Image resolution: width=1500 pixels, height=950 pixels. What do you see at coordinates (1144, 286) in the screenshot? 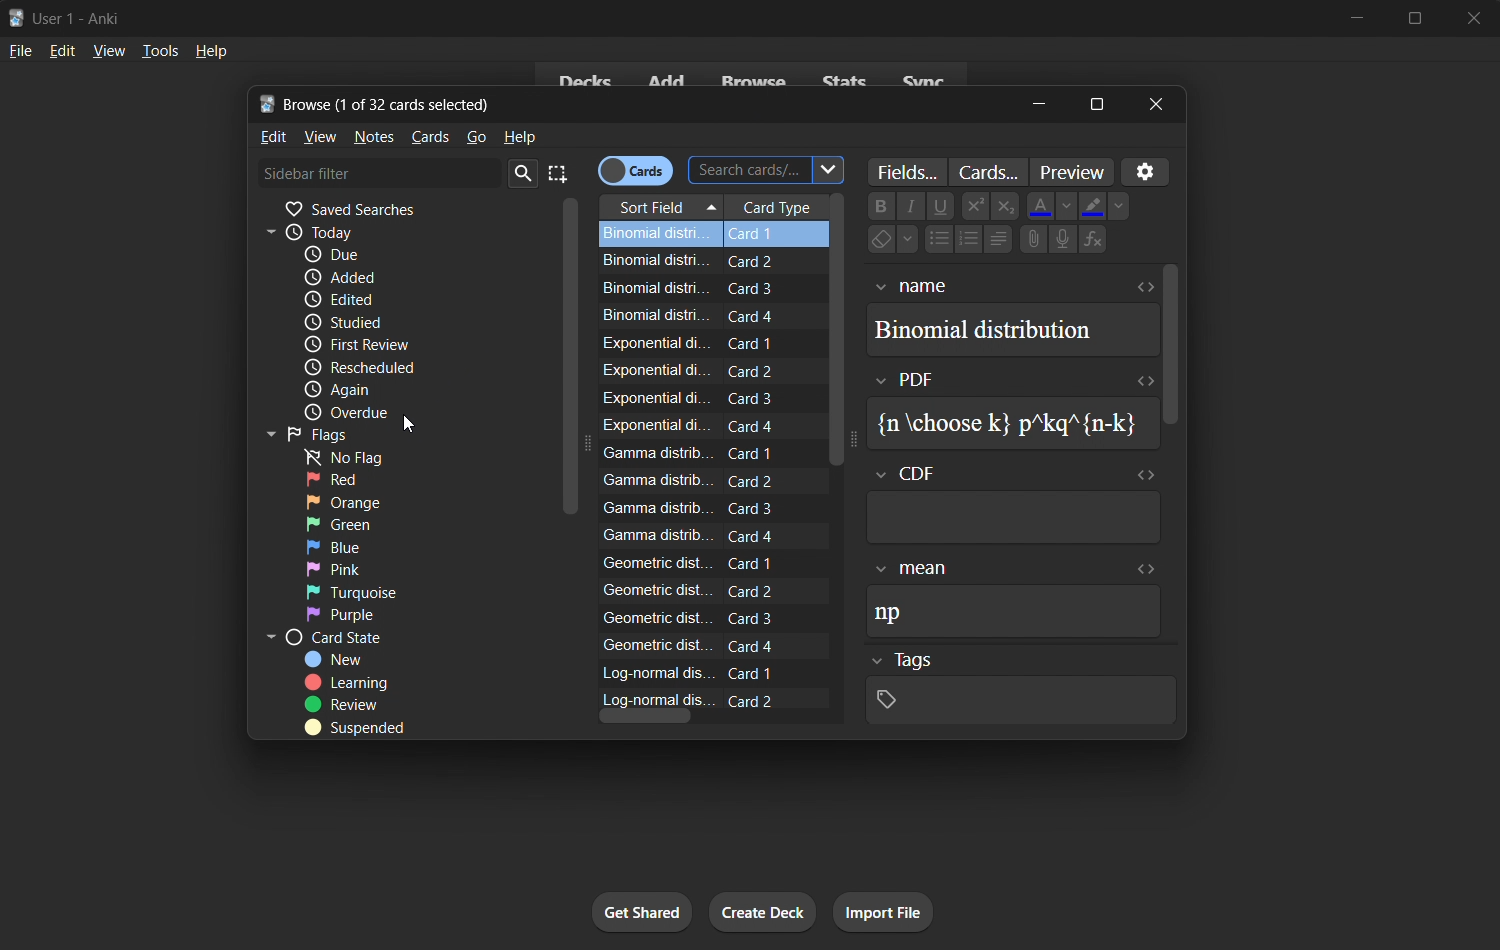
I see `expand` at bounding box center [1144, 286].